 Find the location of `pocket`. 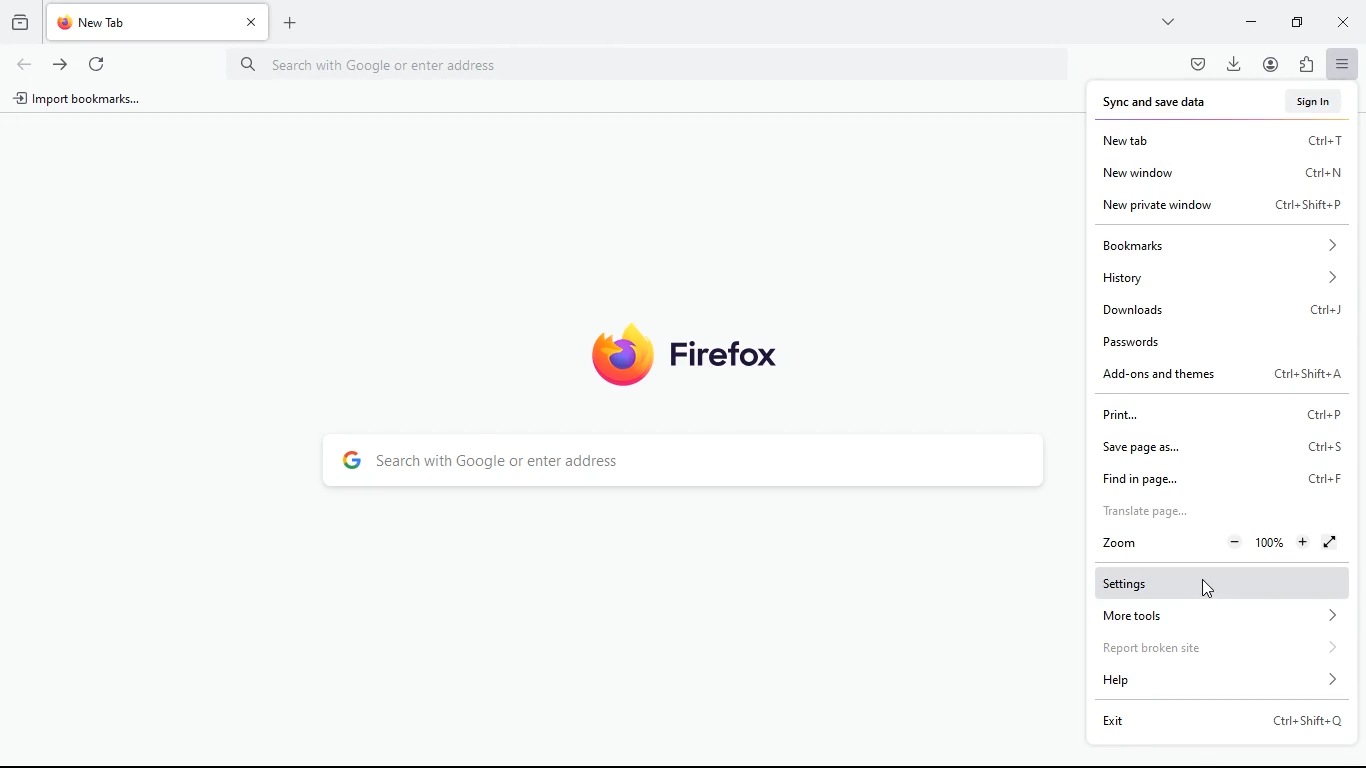

pocket is located at coordinates (1196, 65).